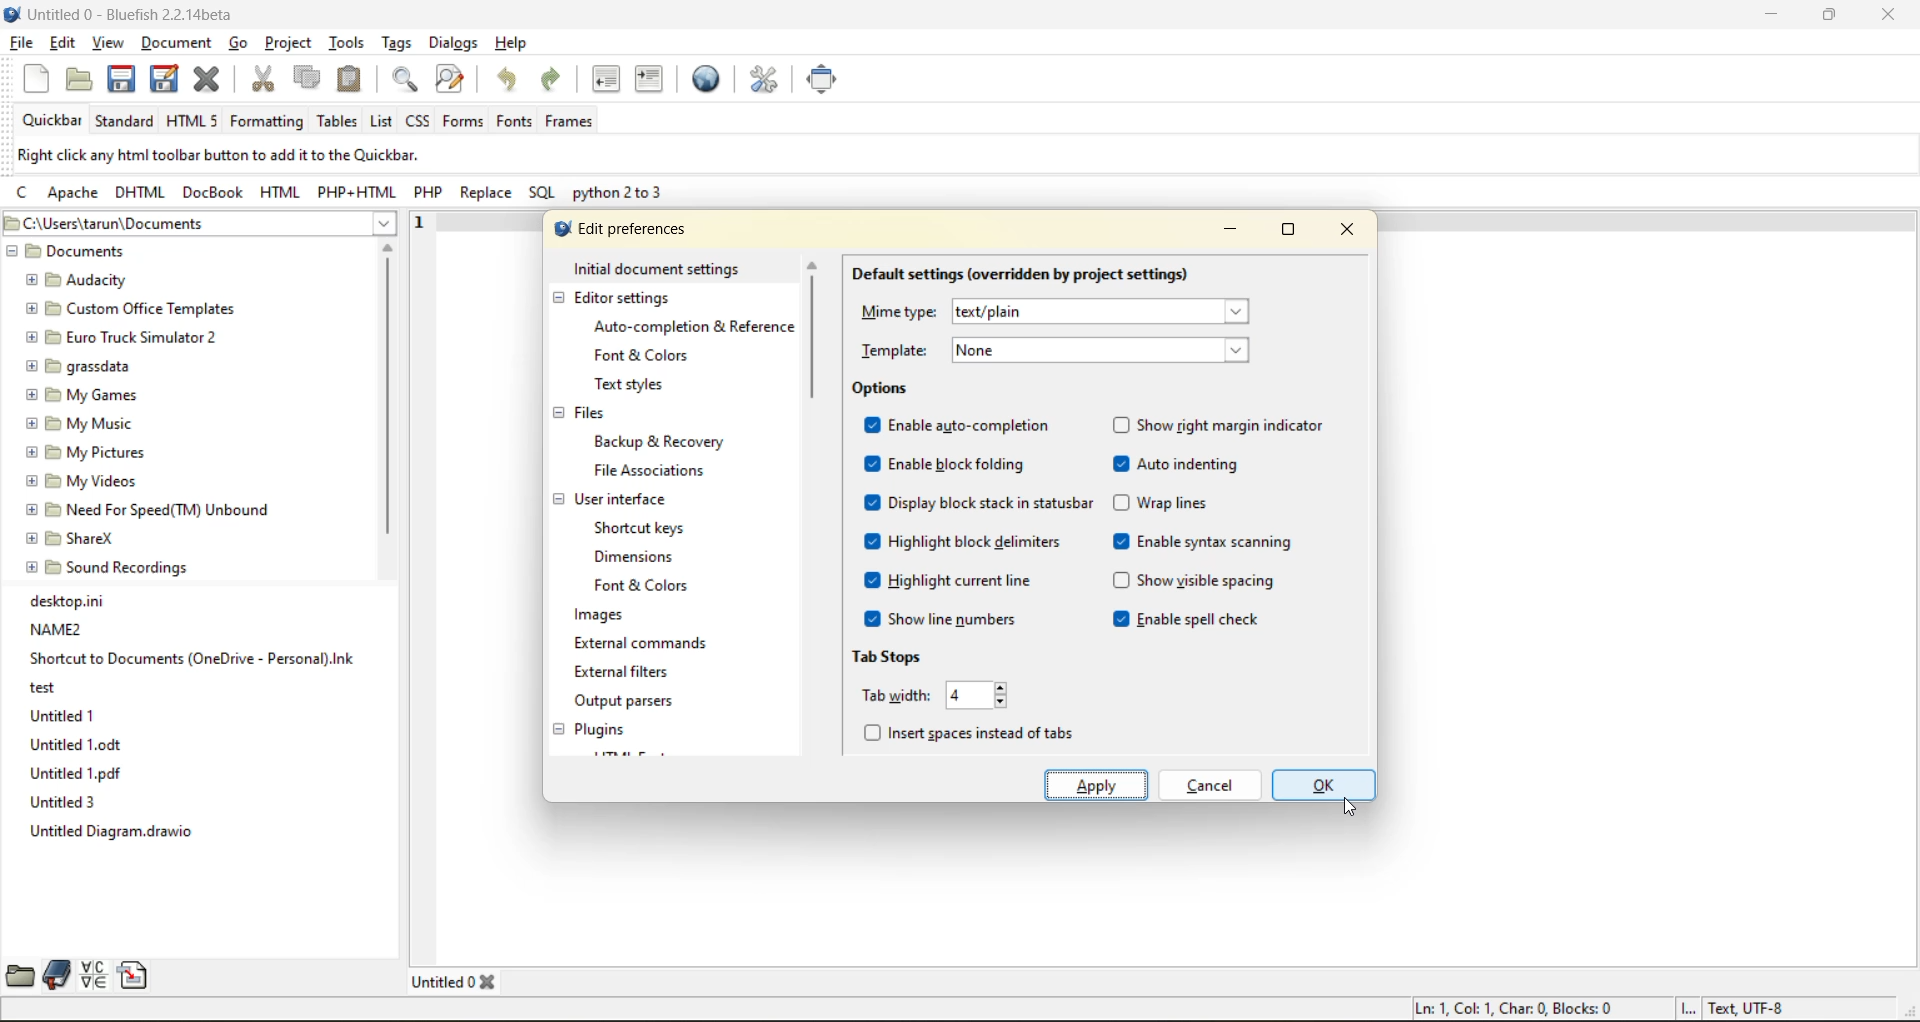 This screenshot has height=1022, width=1920. Describe the element at coordinates (664, 443) in the screenshot. I see `backup and recovery` at that location.